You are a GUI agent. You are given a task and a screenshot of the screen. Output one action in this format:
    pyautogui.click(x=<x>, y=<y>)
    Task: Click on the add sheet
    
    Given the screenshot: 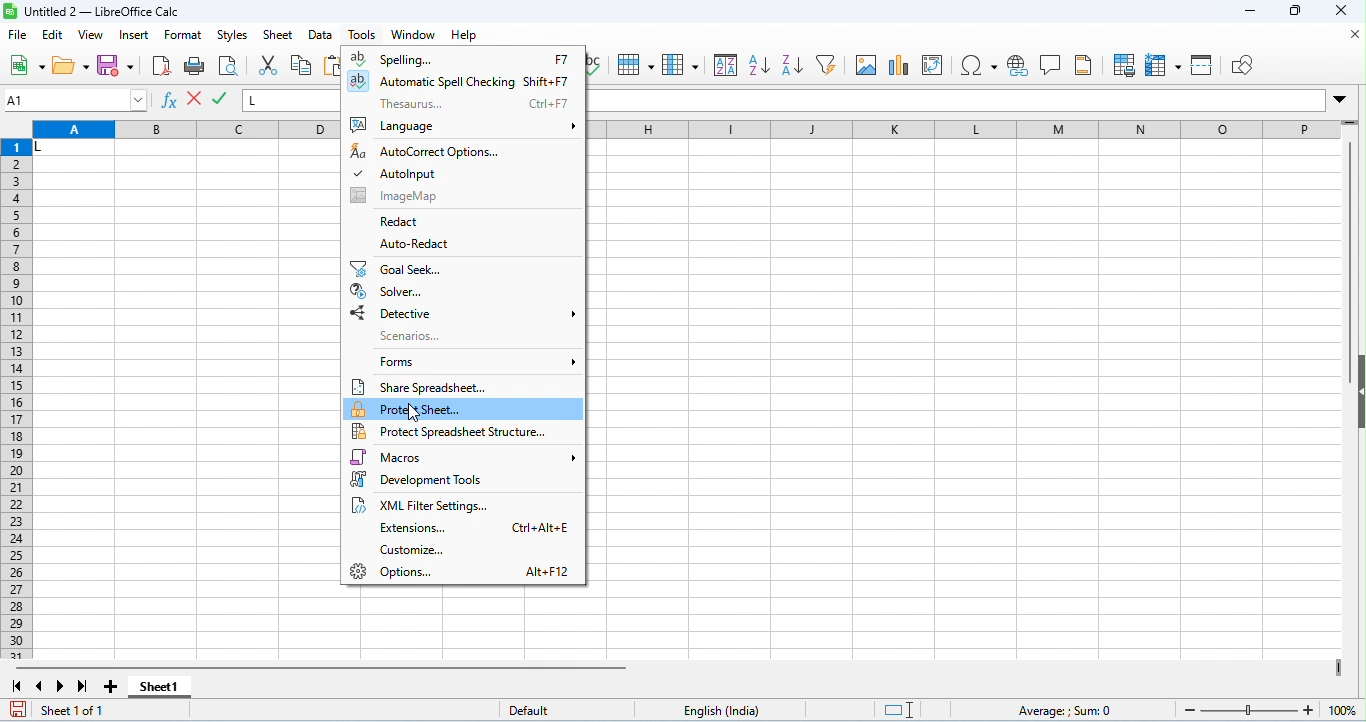 What is the action you would take?
    pyautogui.click(x=114, y=687)
    